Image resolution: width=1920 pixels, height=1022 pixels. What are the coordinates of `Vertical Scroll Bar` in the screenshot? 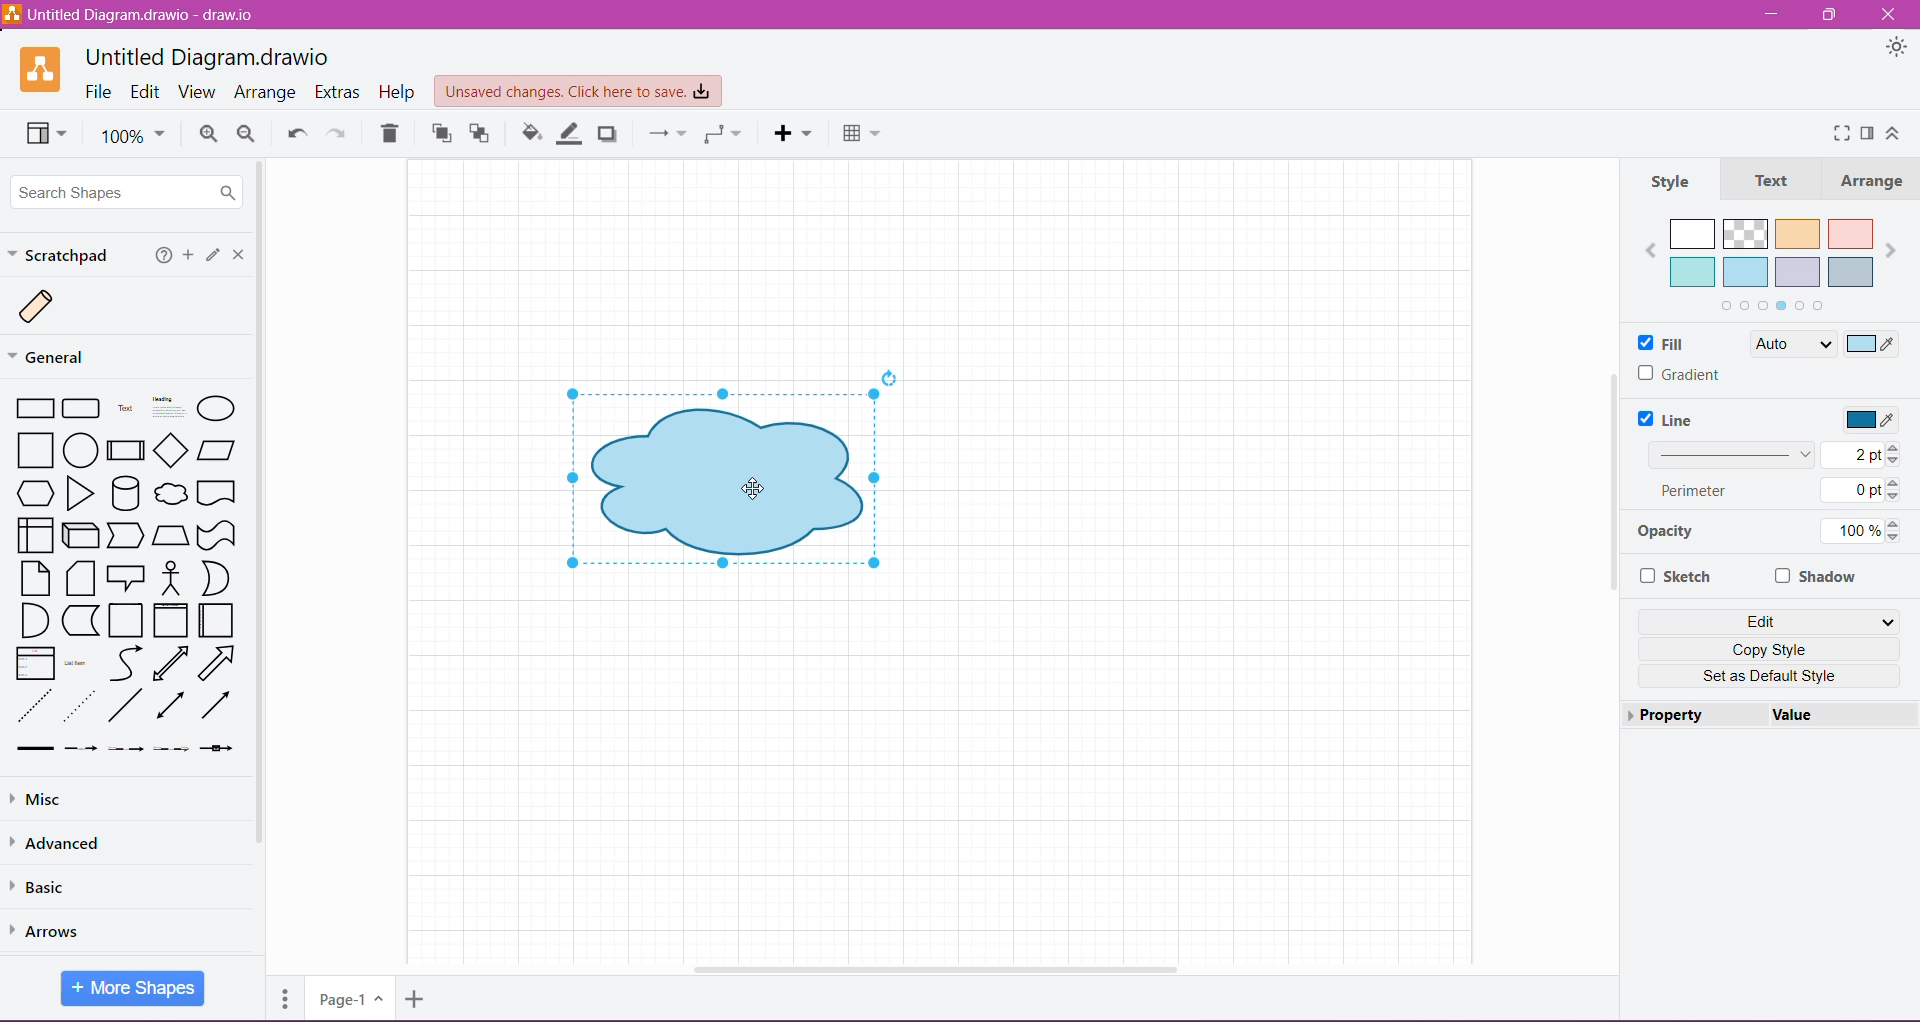 It's located at (1611, 491).